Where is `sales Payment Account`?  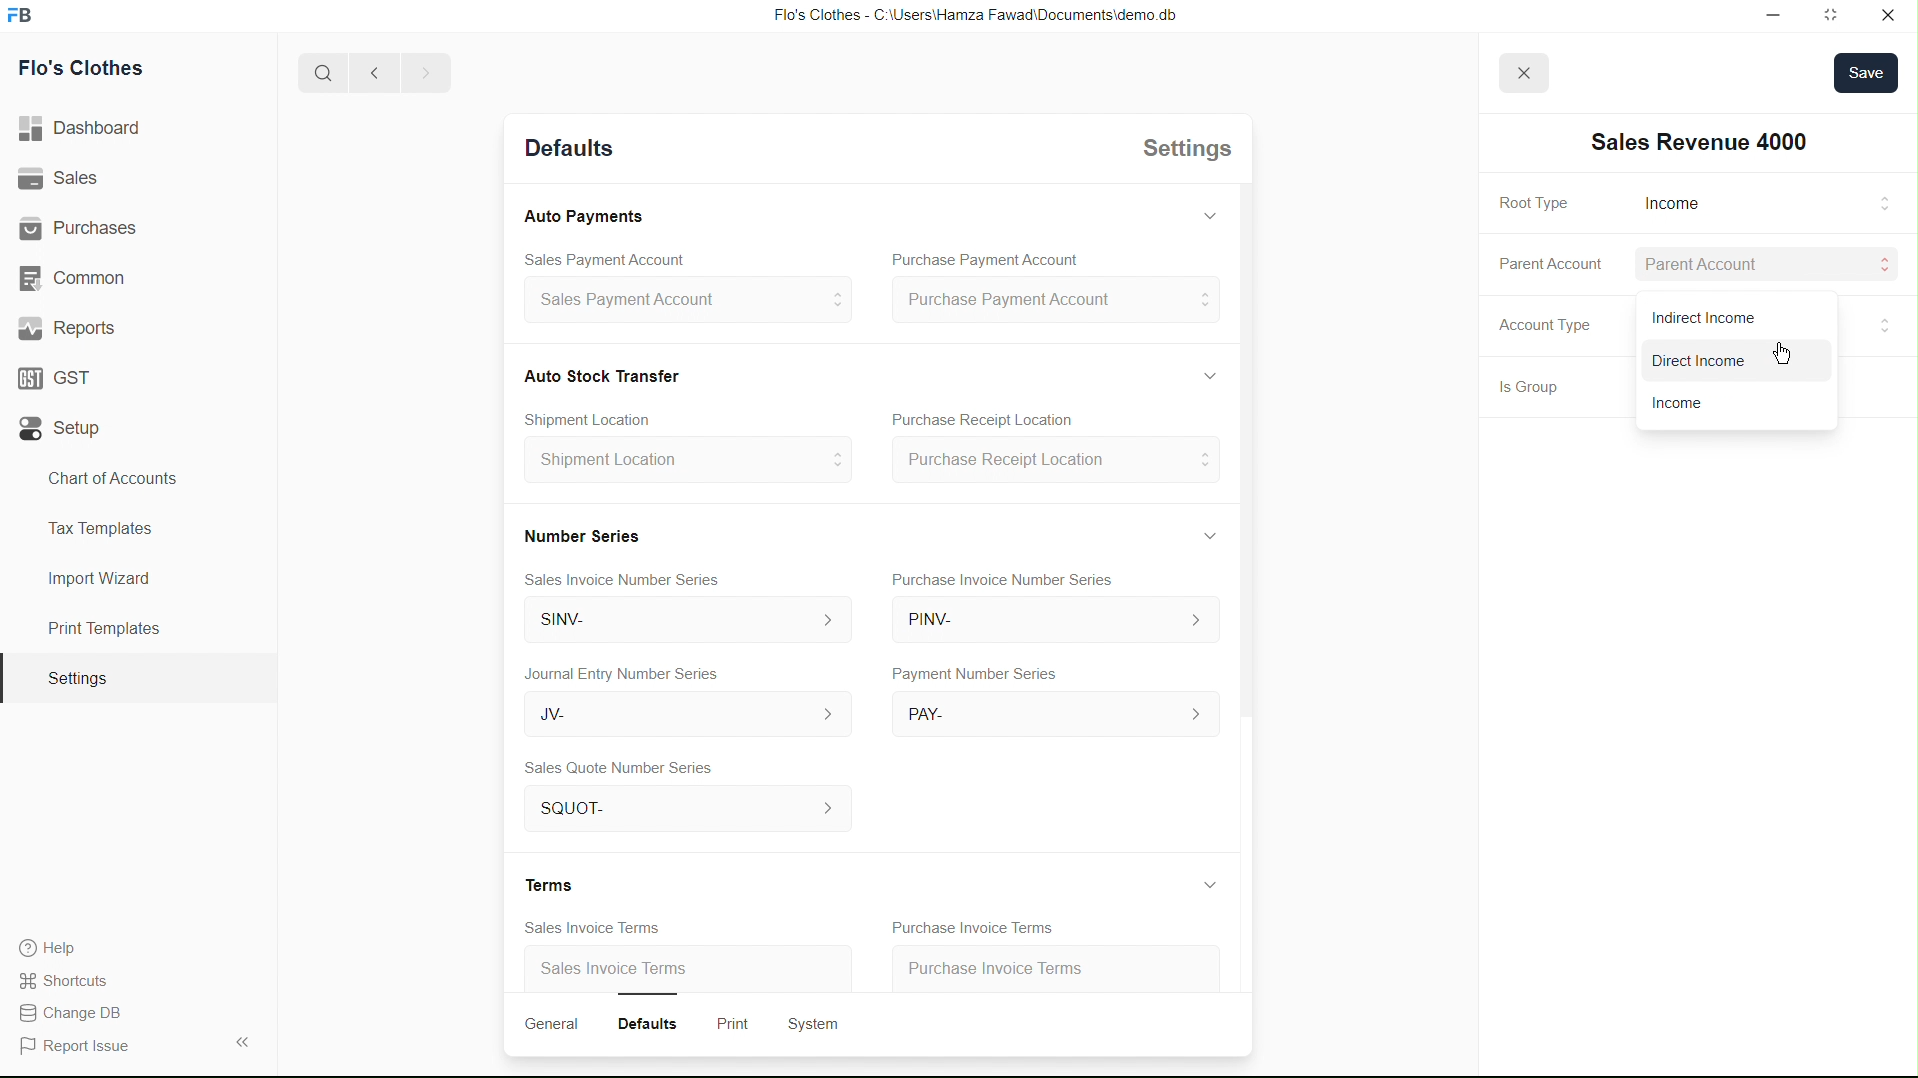 sales Payment Account is located at coordinates (678, 302).